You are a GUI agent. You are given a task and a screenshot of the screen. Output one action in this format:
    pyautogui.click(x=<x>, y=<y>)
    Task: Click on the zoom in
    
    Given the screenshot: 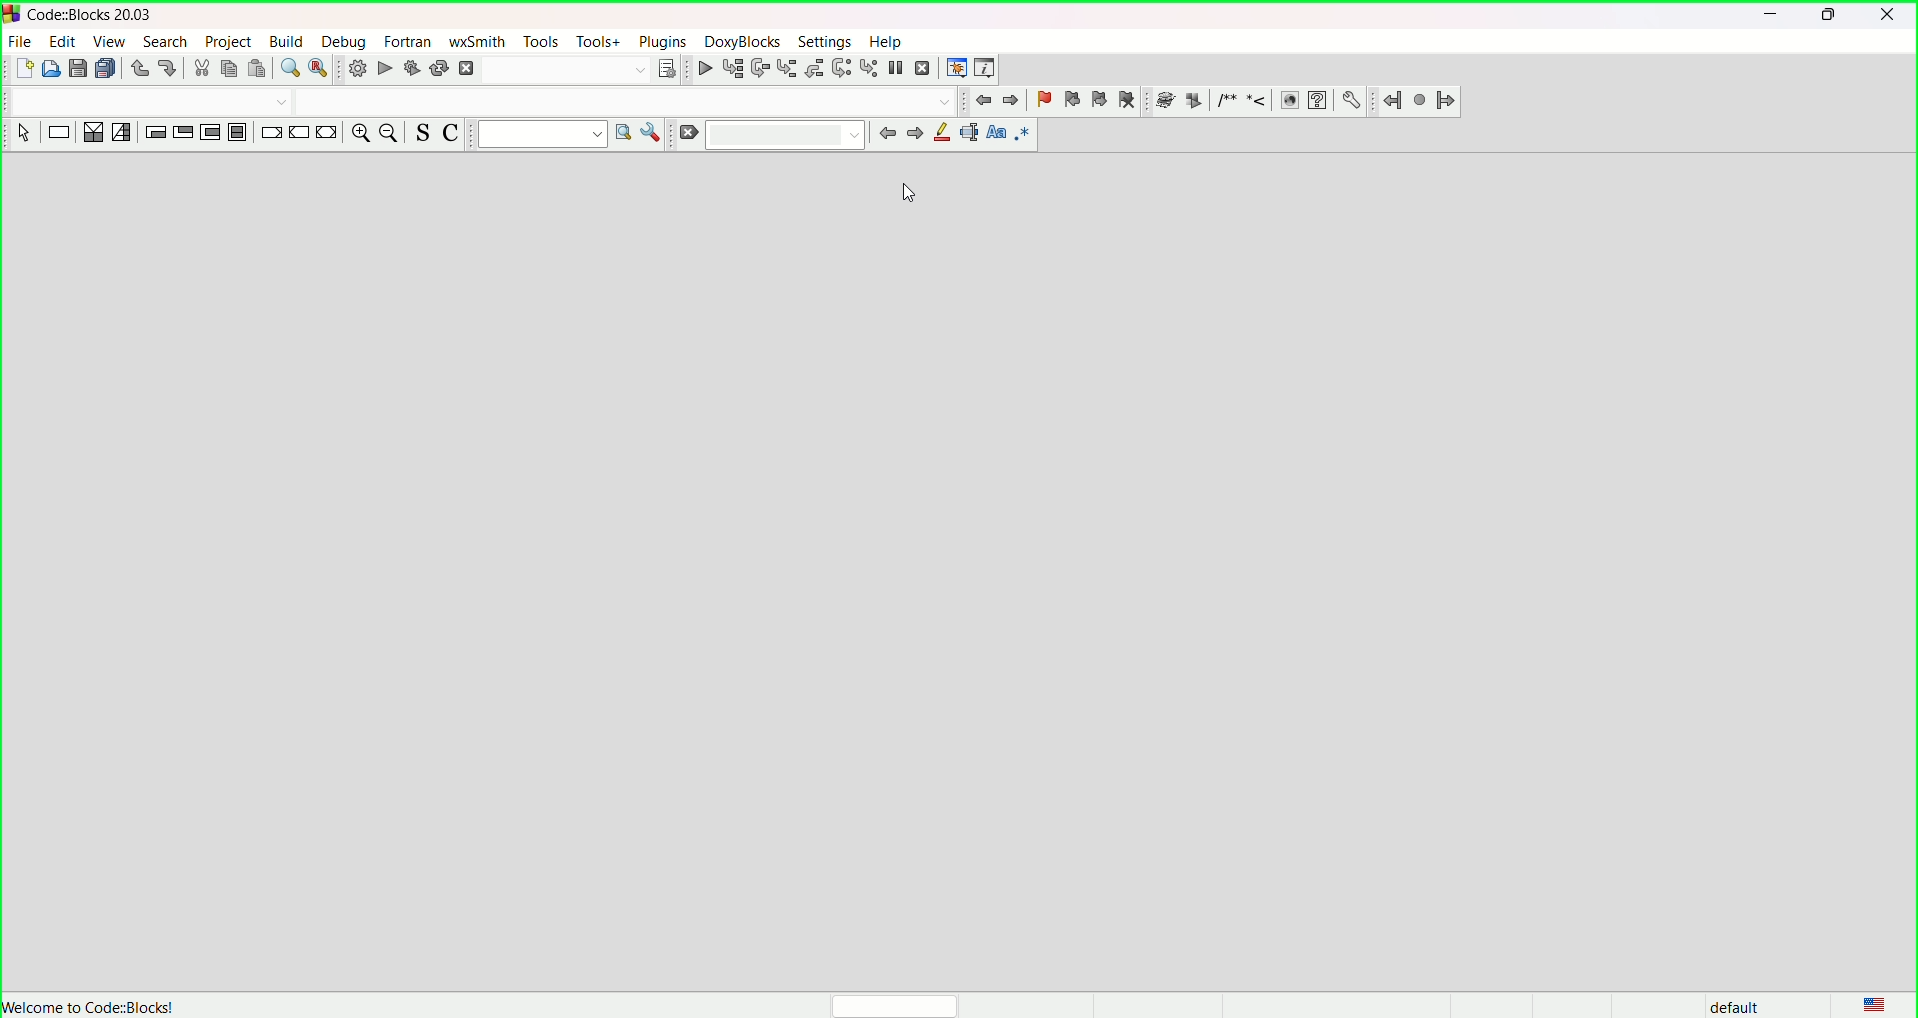 What is the action you would take?
    pyautogui.click(x=358, y=133)
    